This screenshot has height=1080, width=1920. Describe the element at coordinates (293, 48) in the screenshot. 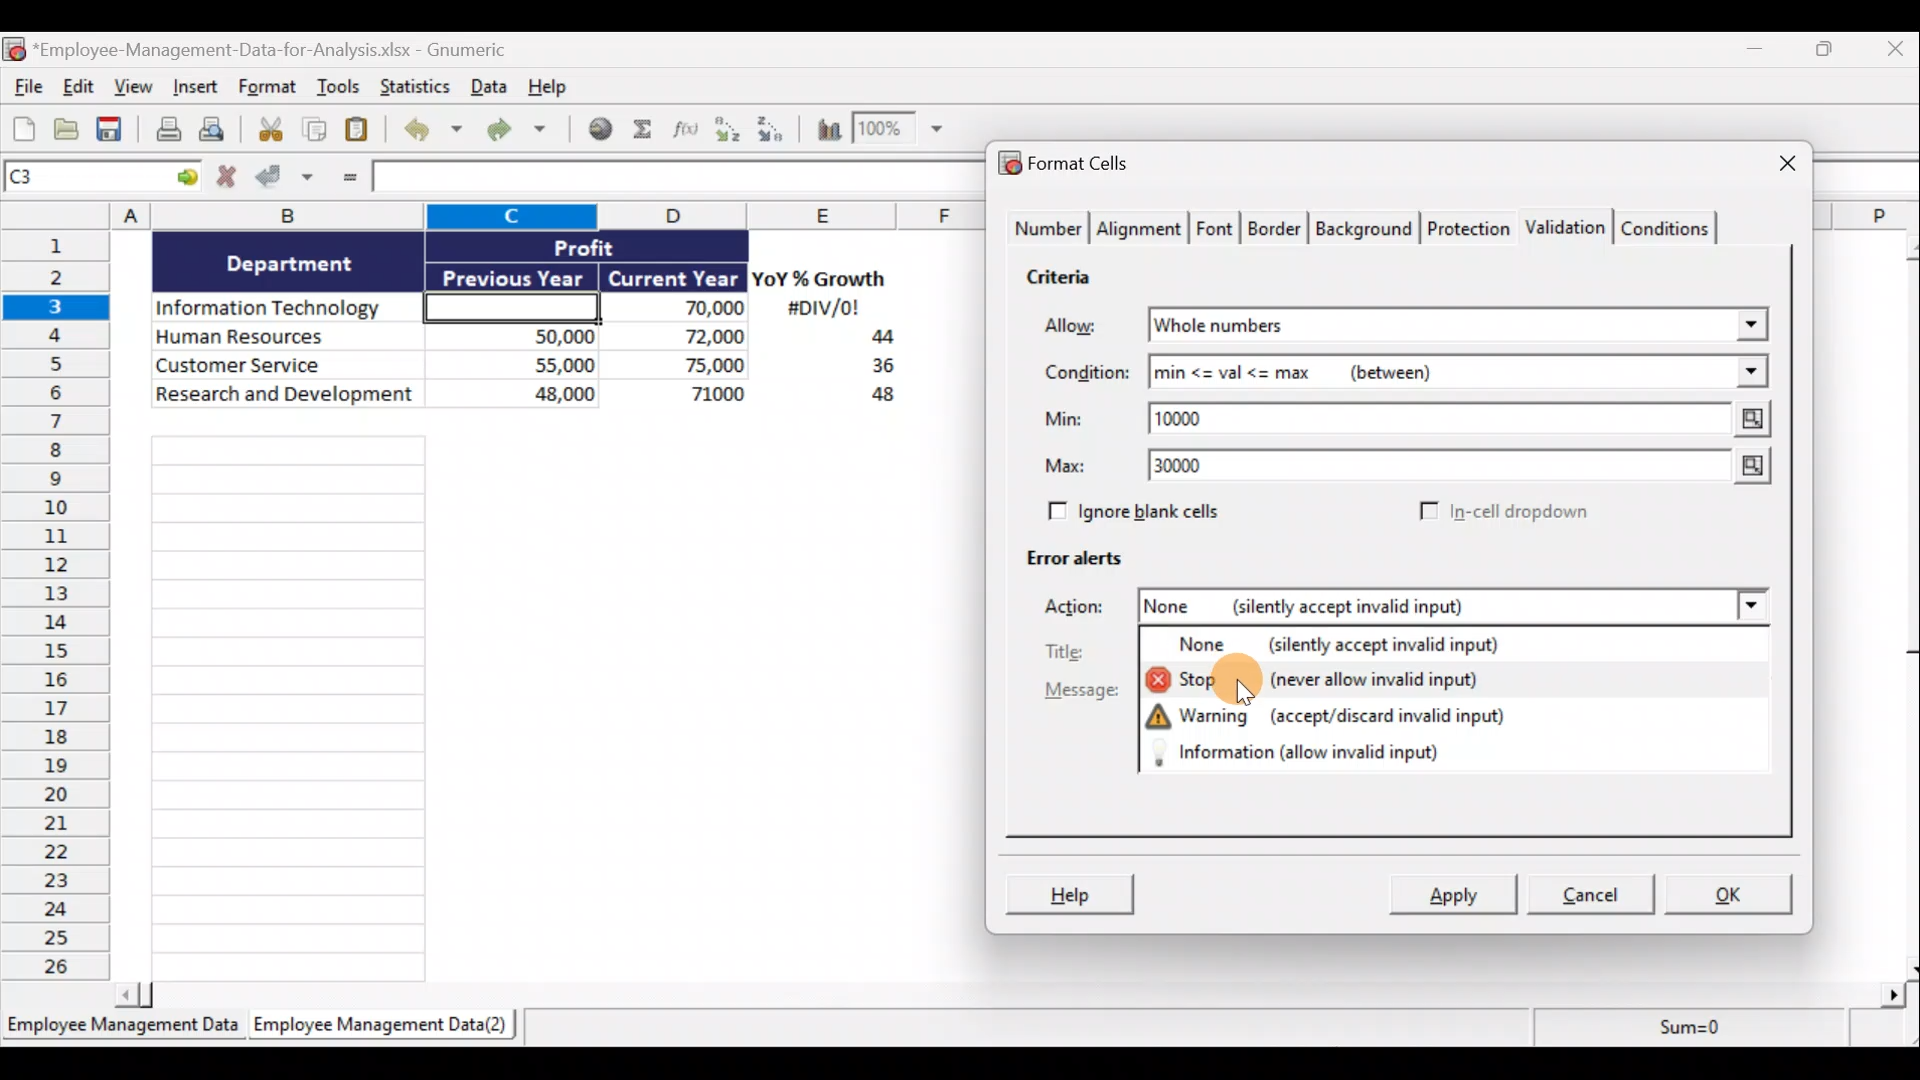

I see `*Employee-Management-Data-for-Analysis.xlsx - Gnumeric` at that location.